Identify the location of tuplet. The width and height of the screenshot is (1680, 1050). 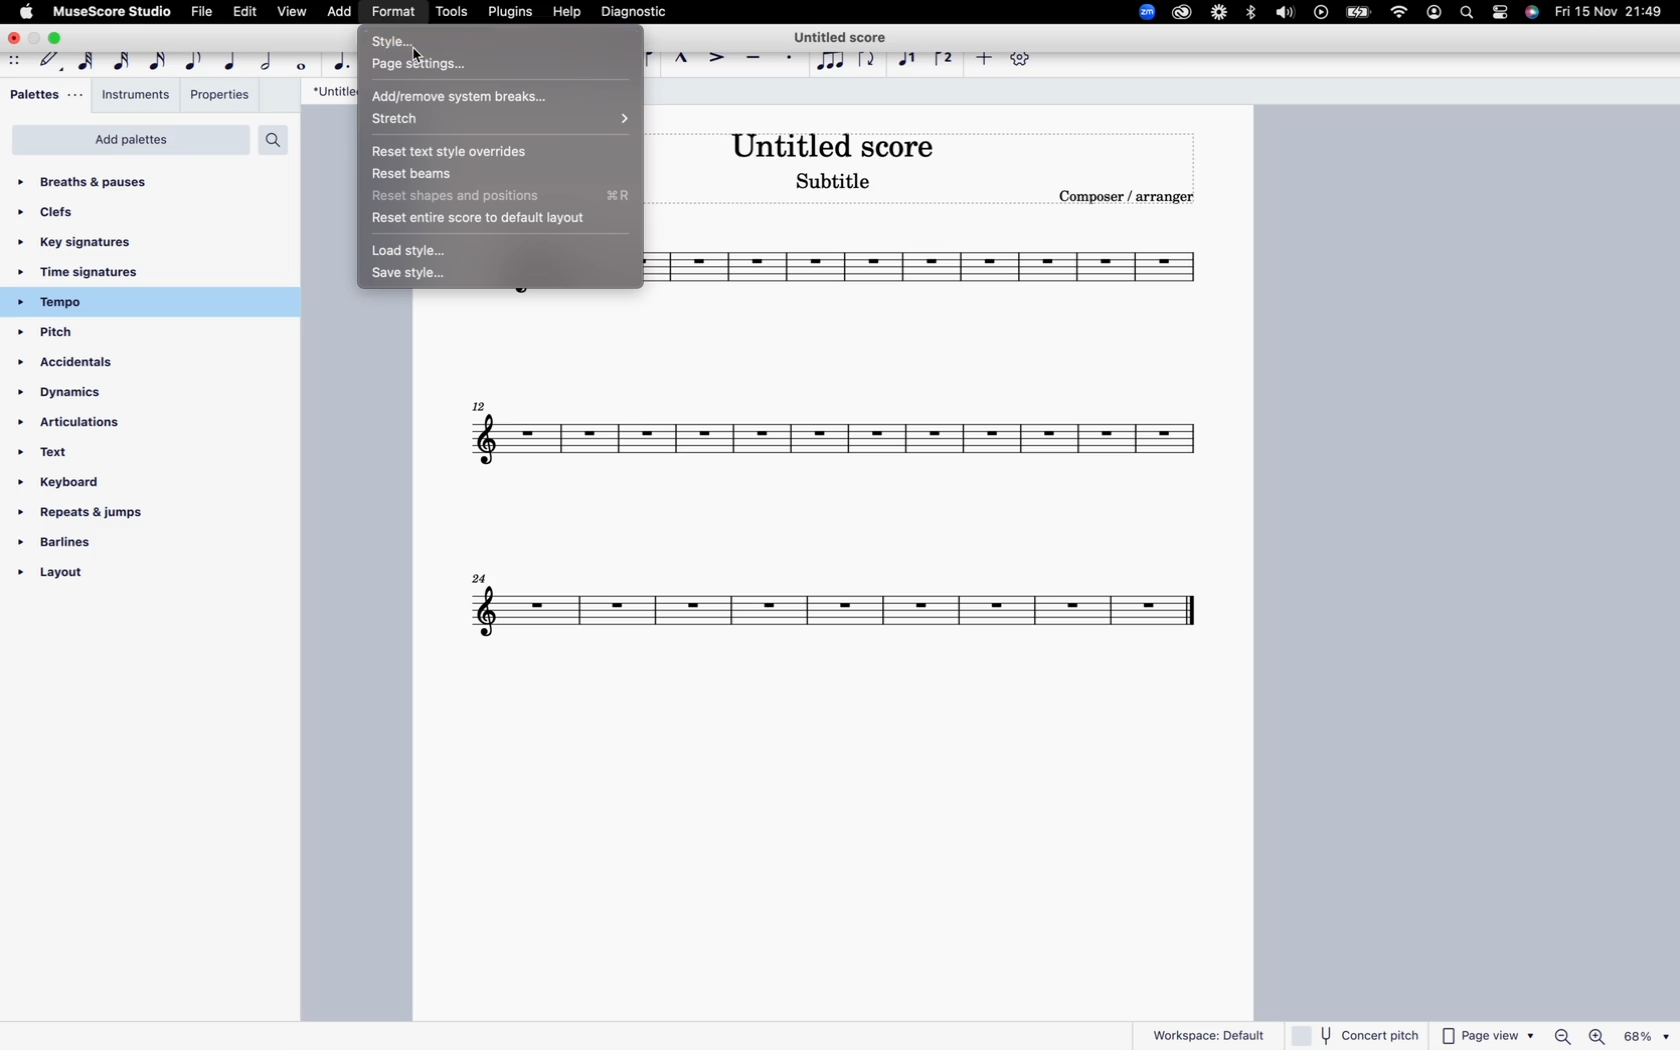
(831, 62).